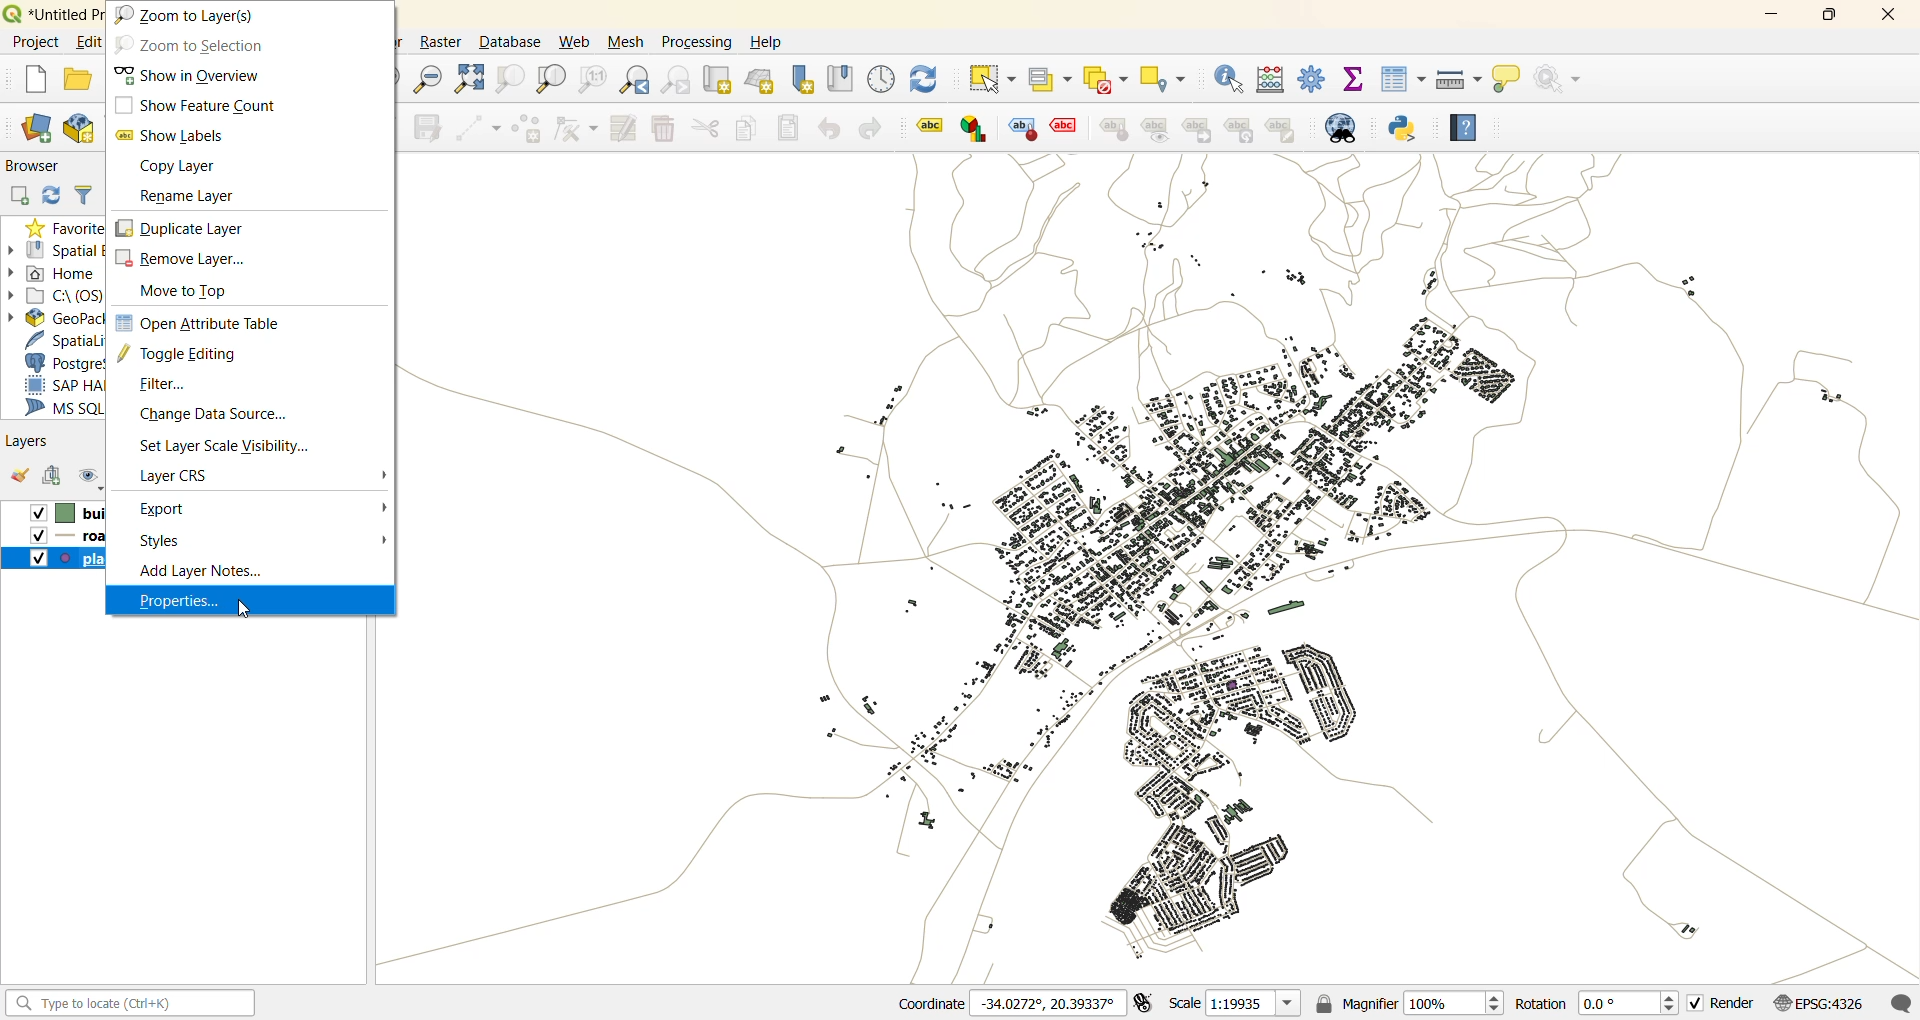 The height and width of the screenshot is (1020, 1920). I want to click on styles, so click(167, 543).